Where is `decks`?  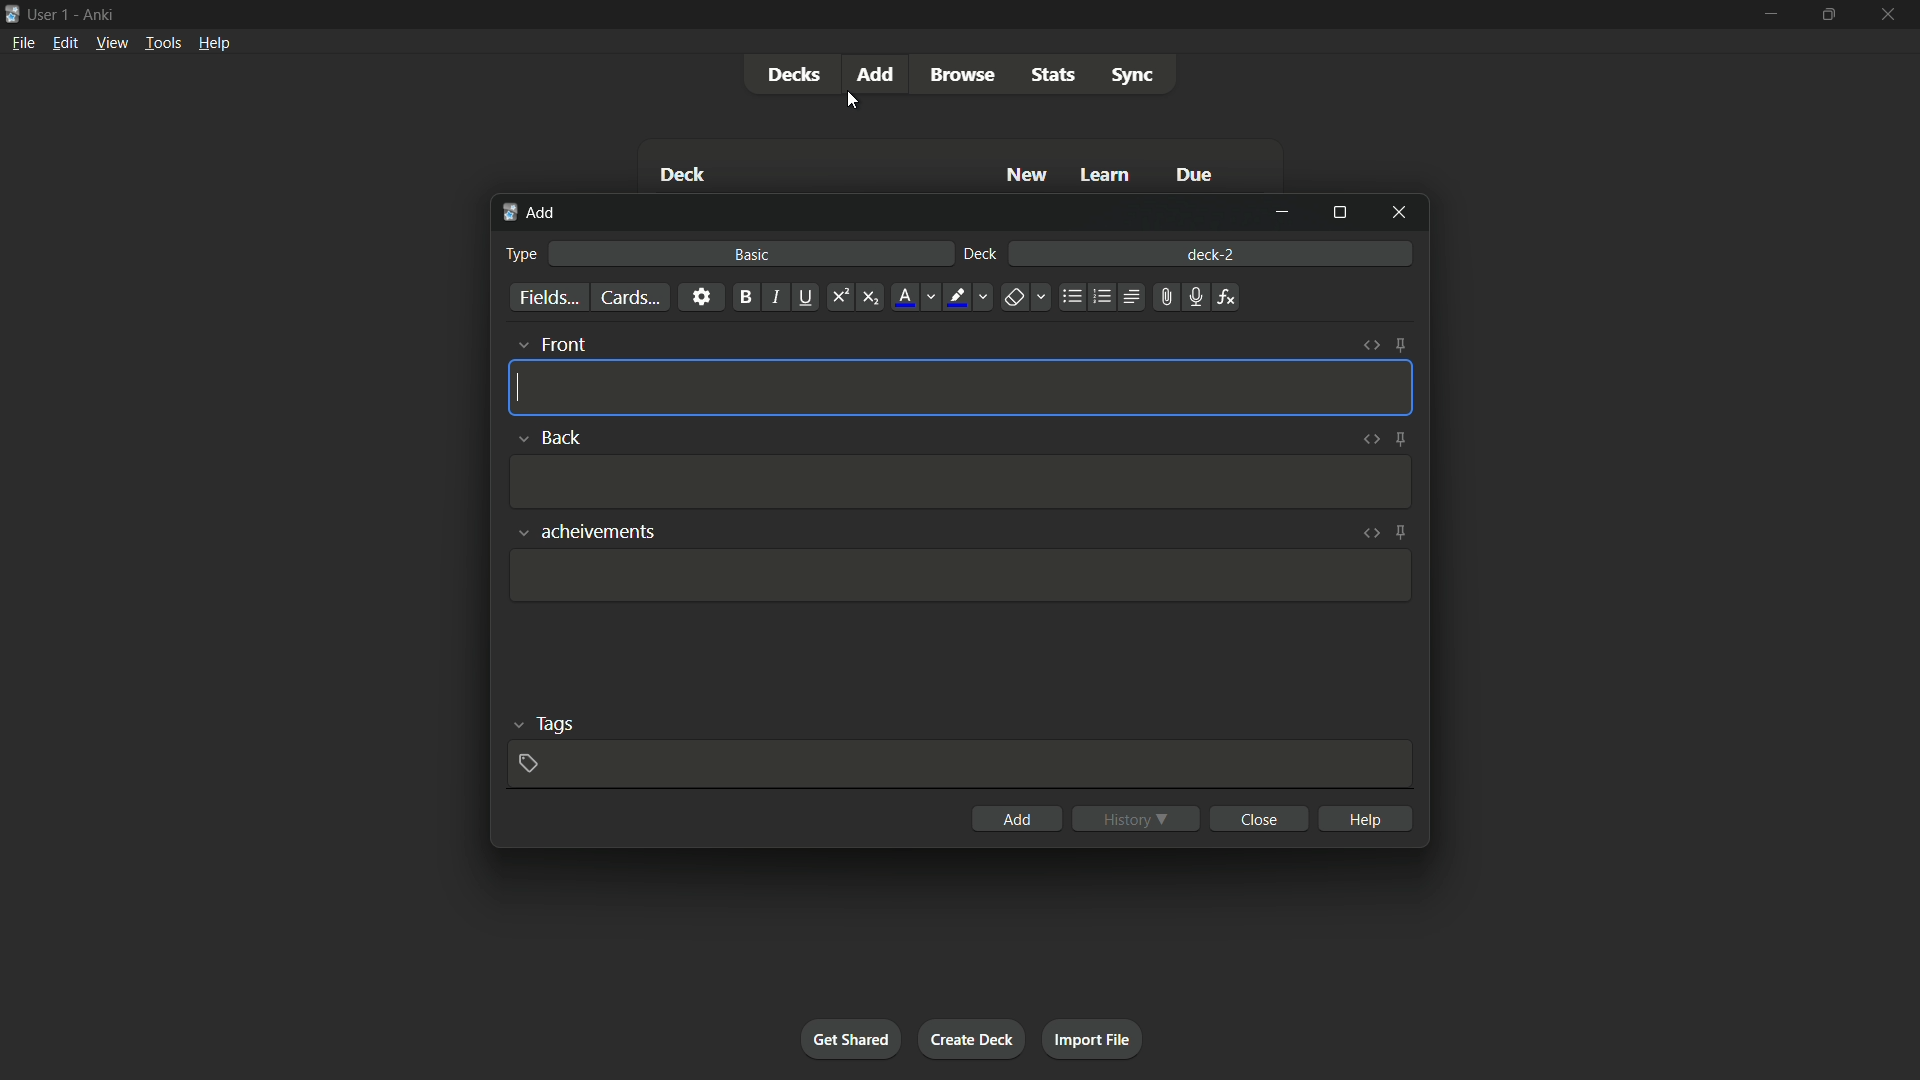 decks is located at coordinates (791, 74).